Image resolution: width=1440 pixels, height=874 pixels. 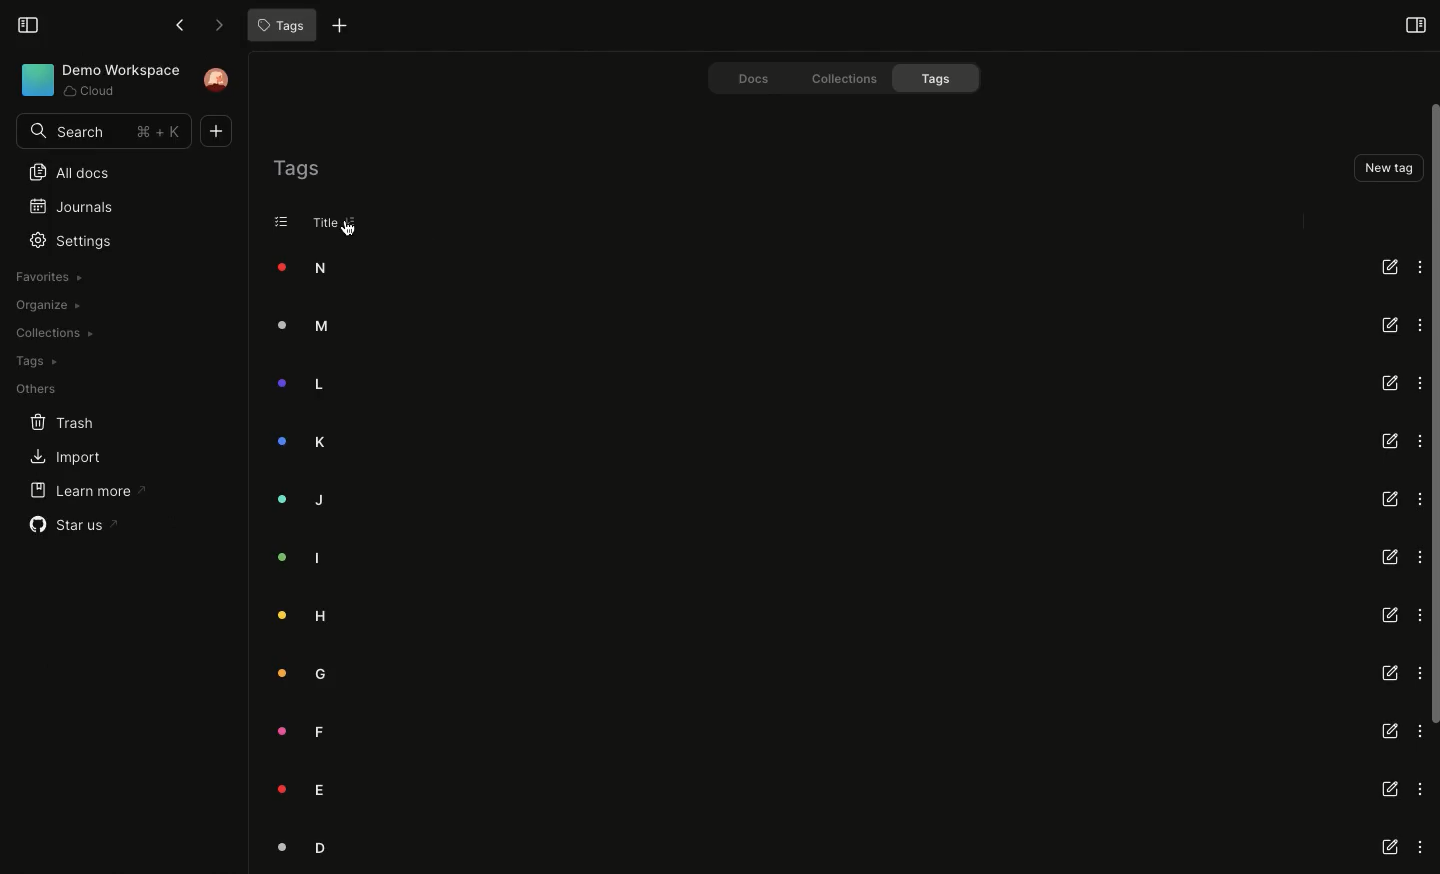 What do you see at coordinates (299, 614) in the screenshot?
I see `H` at bounding box center [299, 614].